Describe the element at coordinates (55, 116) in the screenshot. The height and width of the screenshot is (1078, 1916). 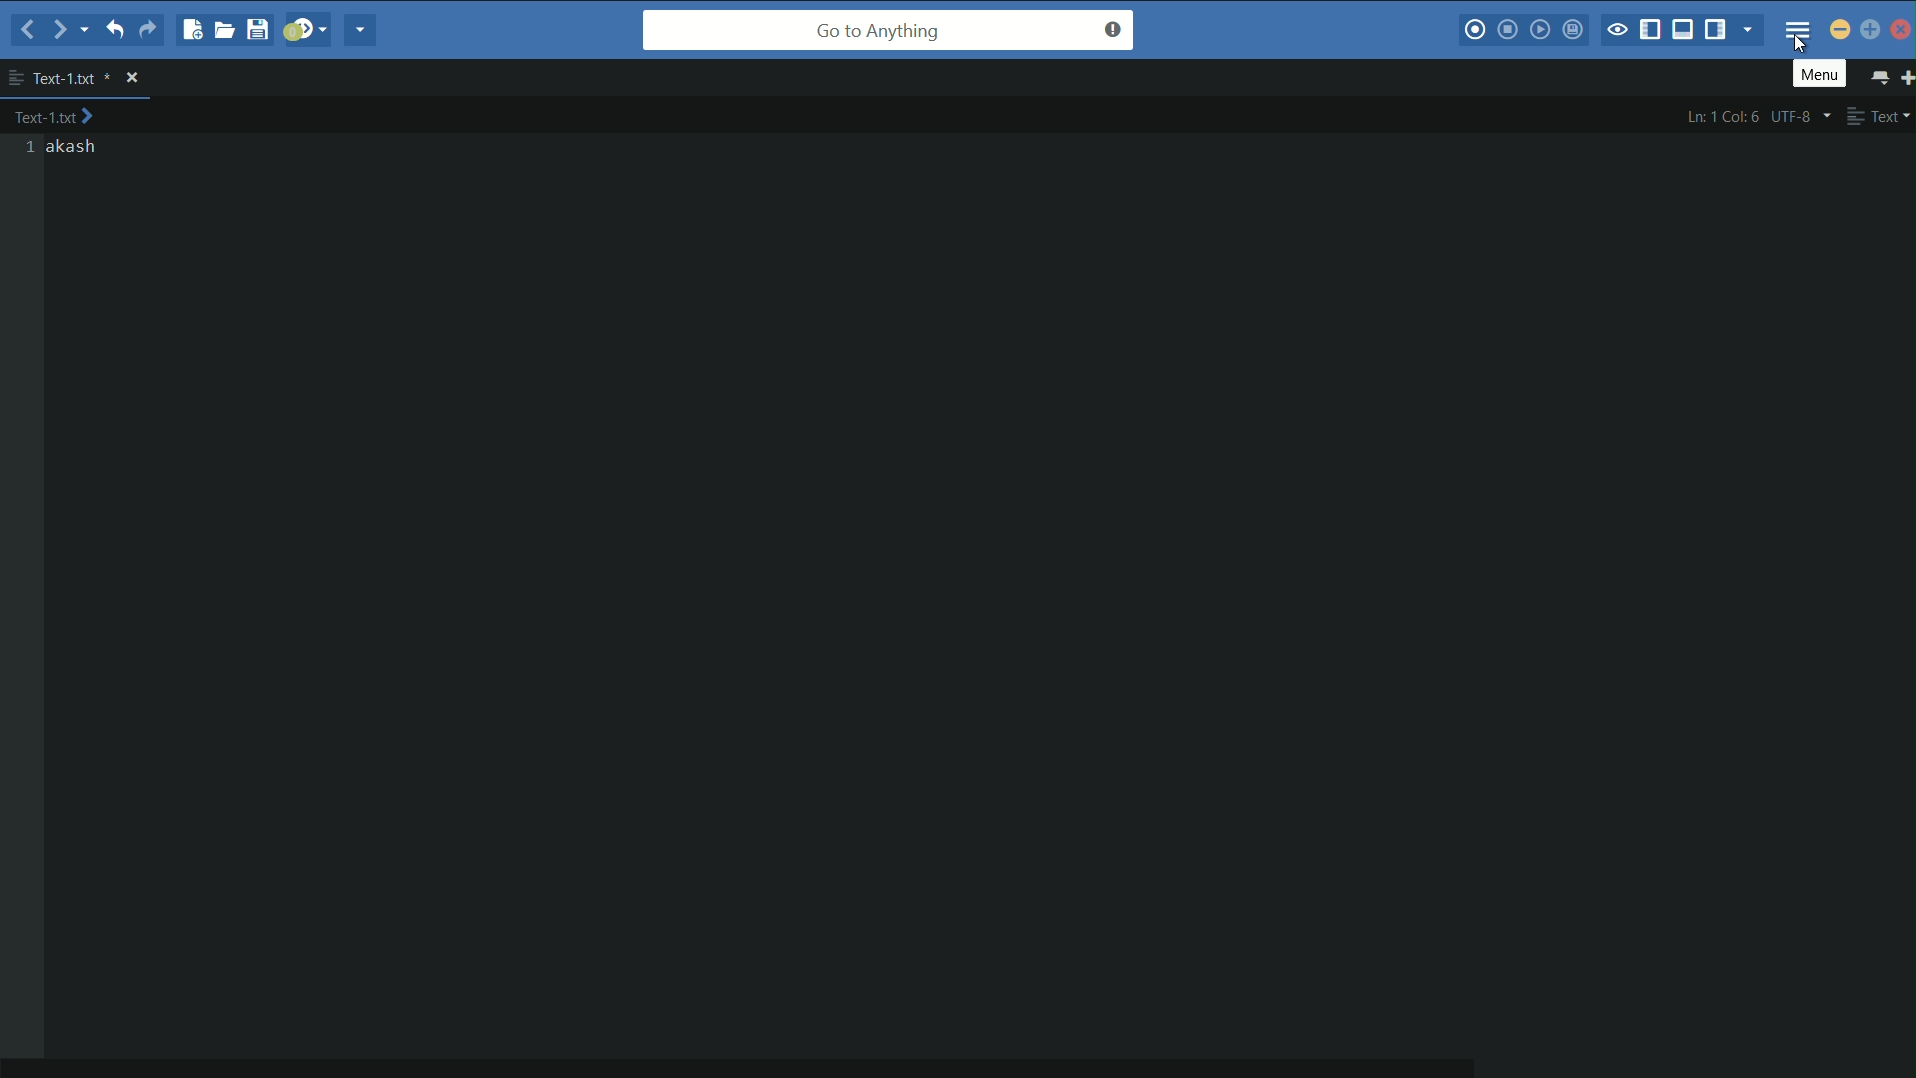
I see `text-1 file` at that location.